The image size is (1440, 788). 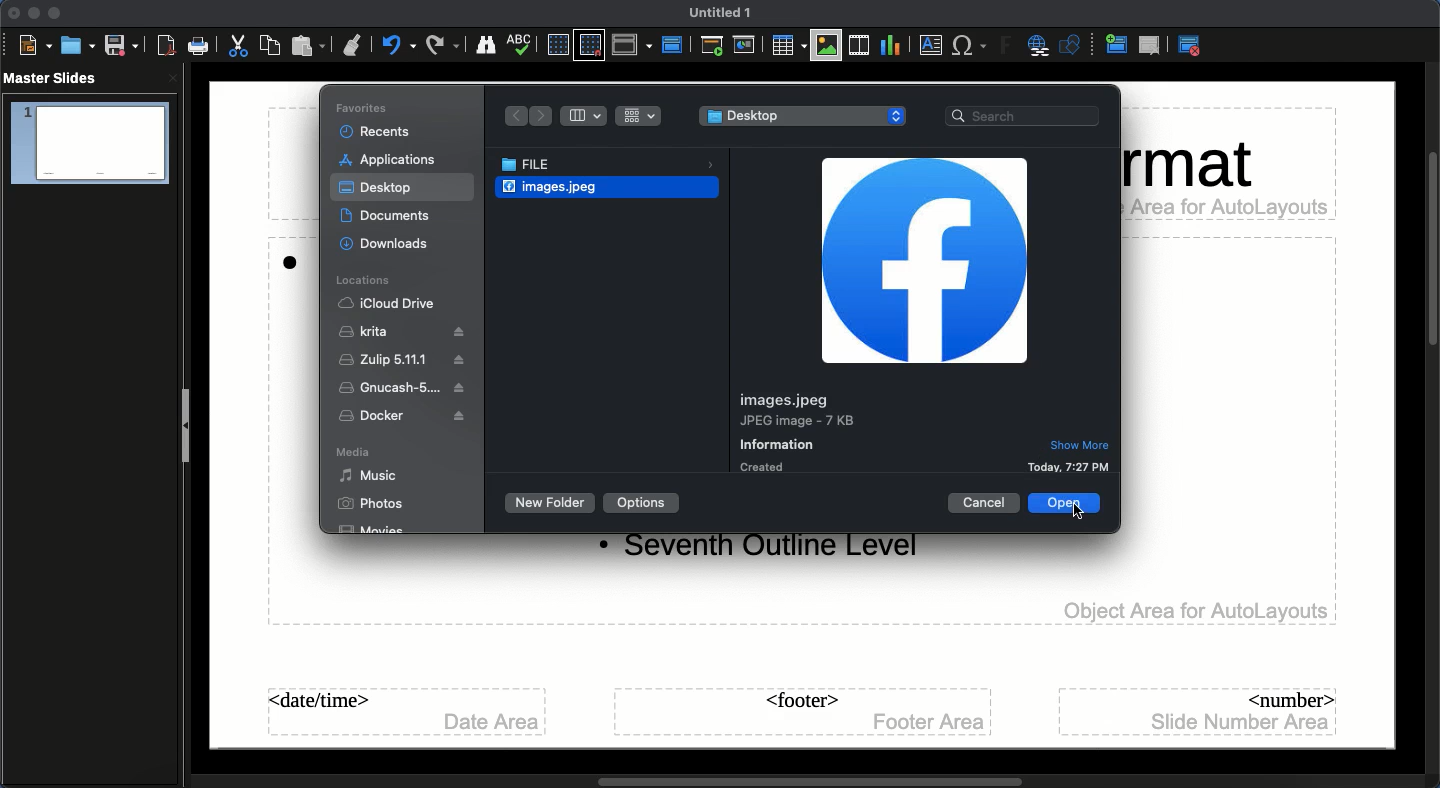 What do you see at coordinates (1201, 712) in the screenshot?
I see `Master slide number` at bounding box center [1201, 712].